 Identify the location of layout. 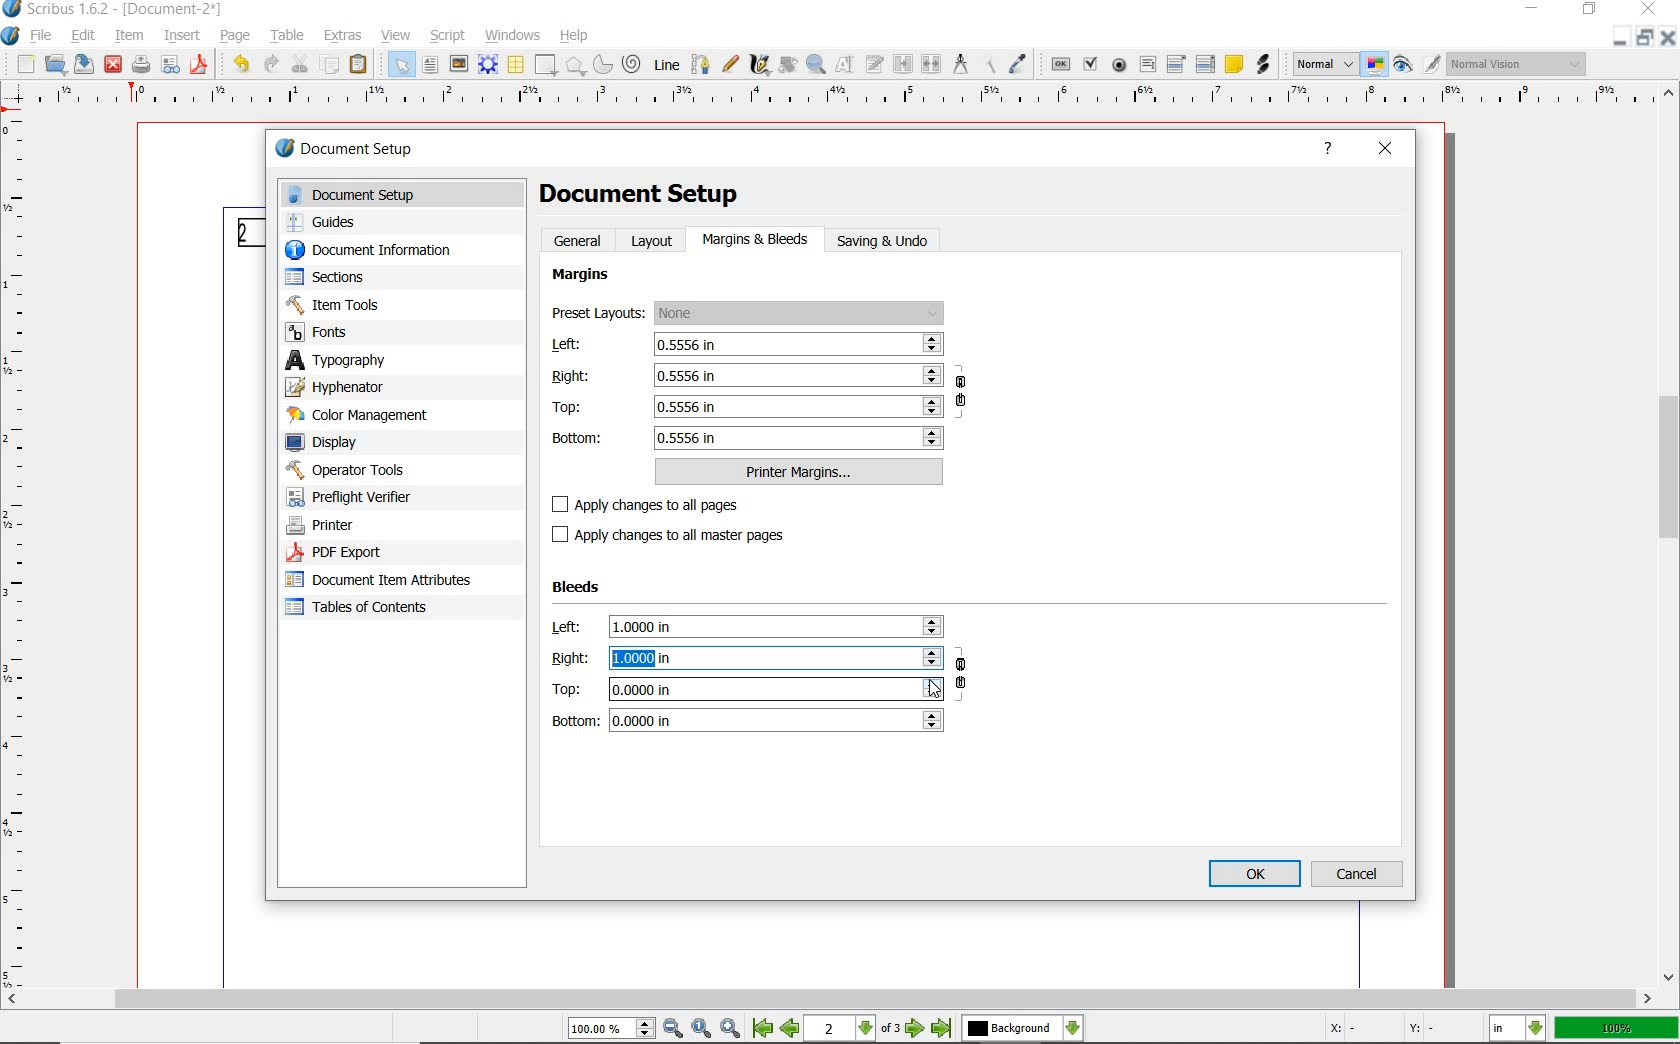
(655, 240).